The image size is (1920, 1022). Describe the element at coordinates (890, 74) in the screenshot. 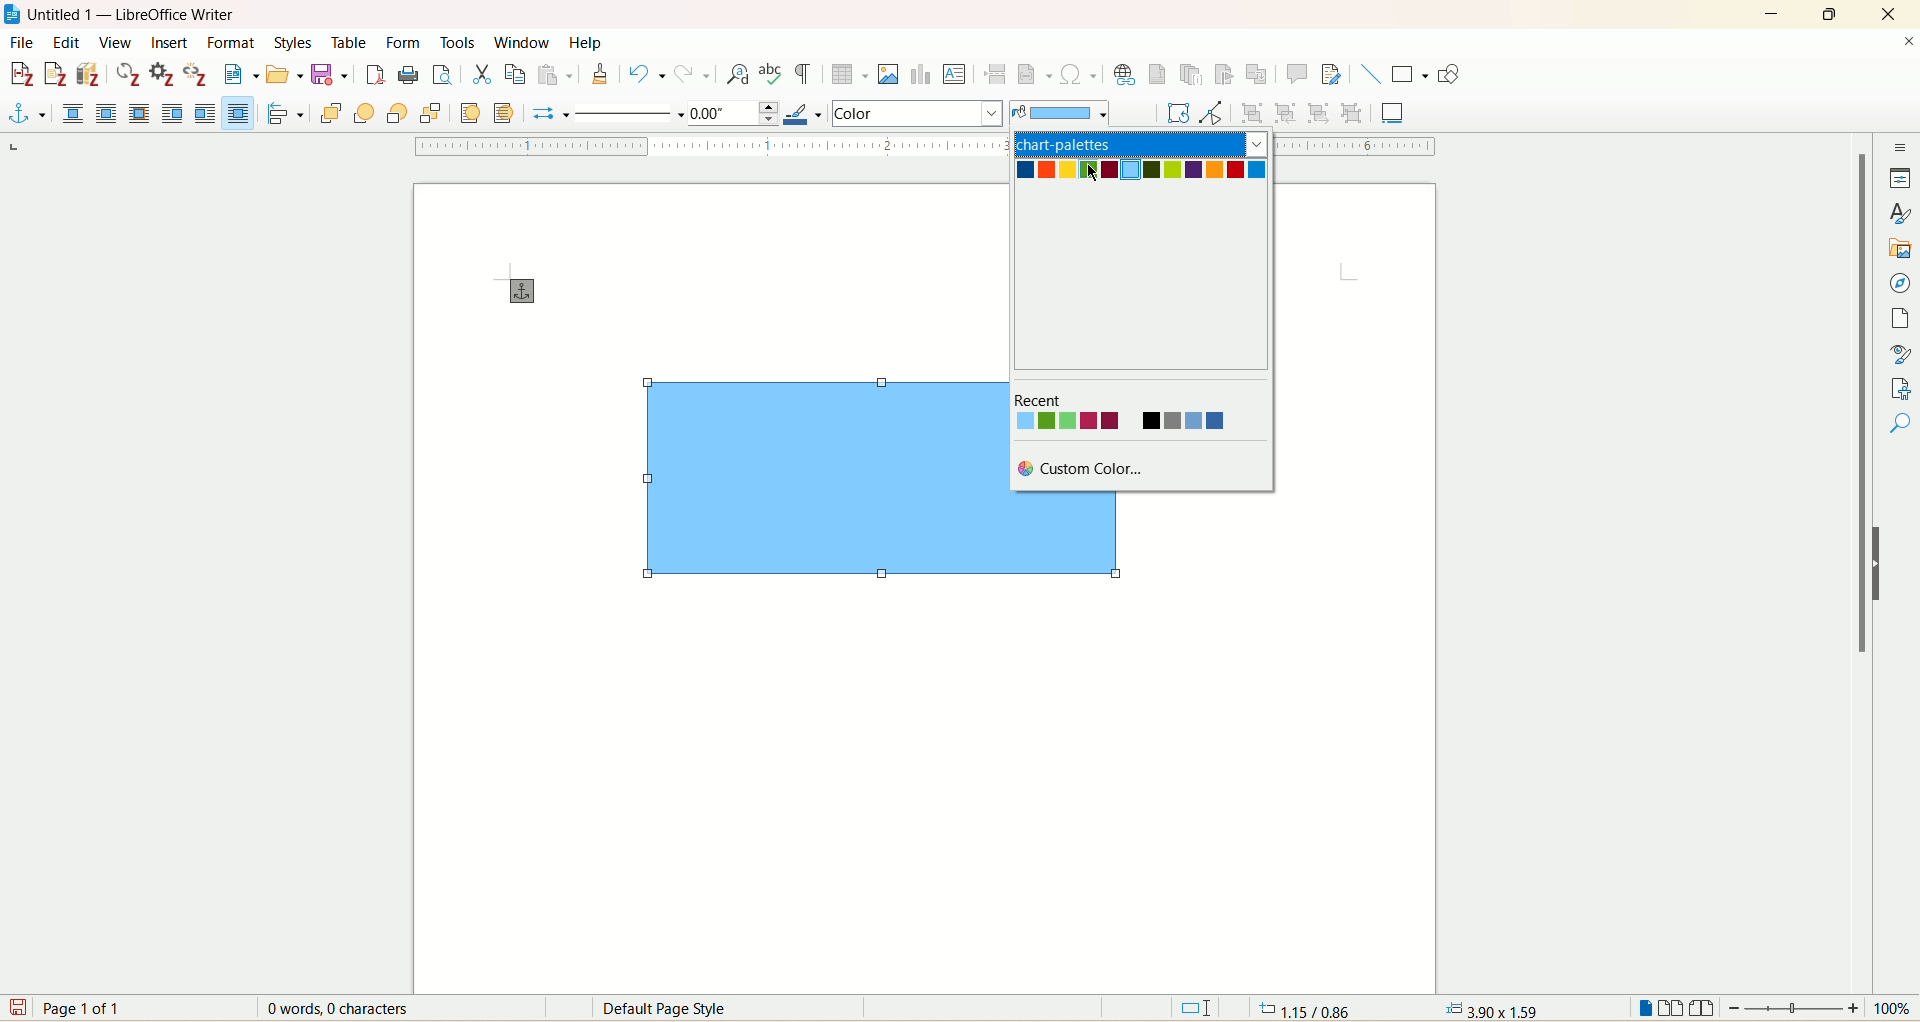

I see `insert images` at that location.